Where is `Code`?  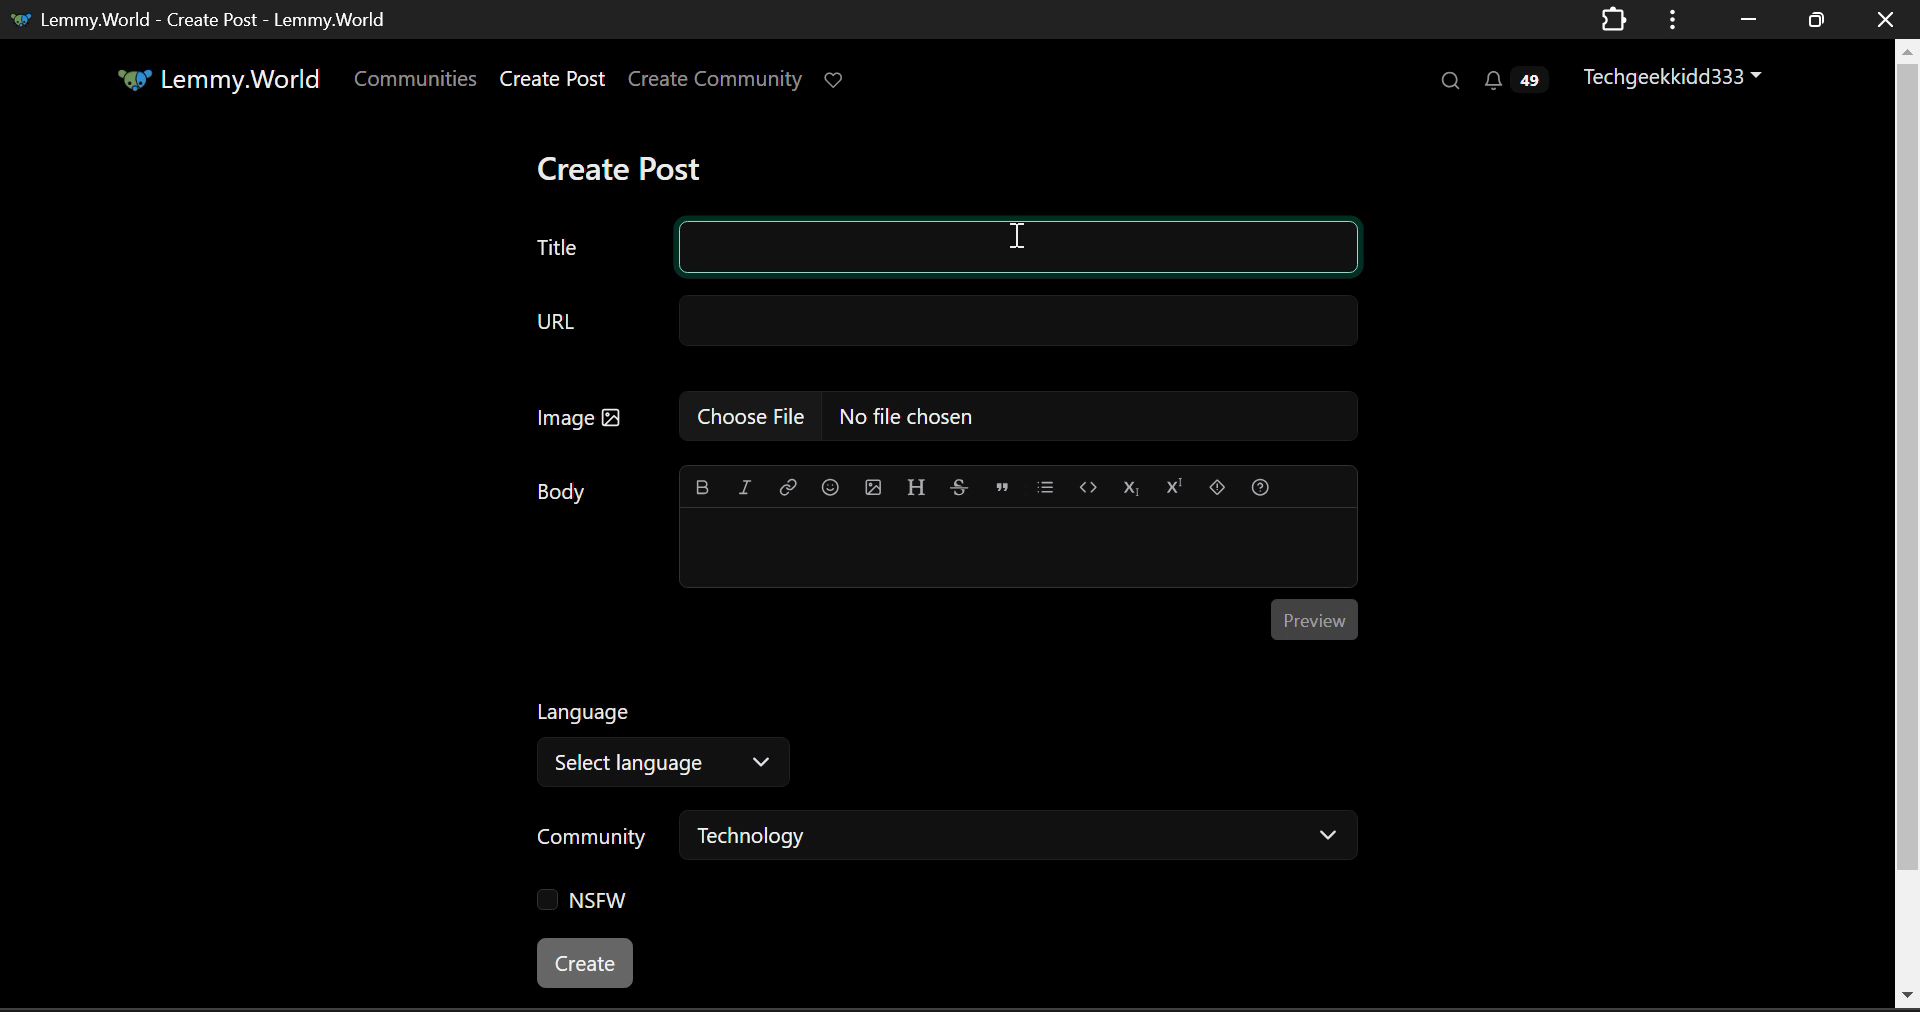 Code is located at coordinates (1087, 488).